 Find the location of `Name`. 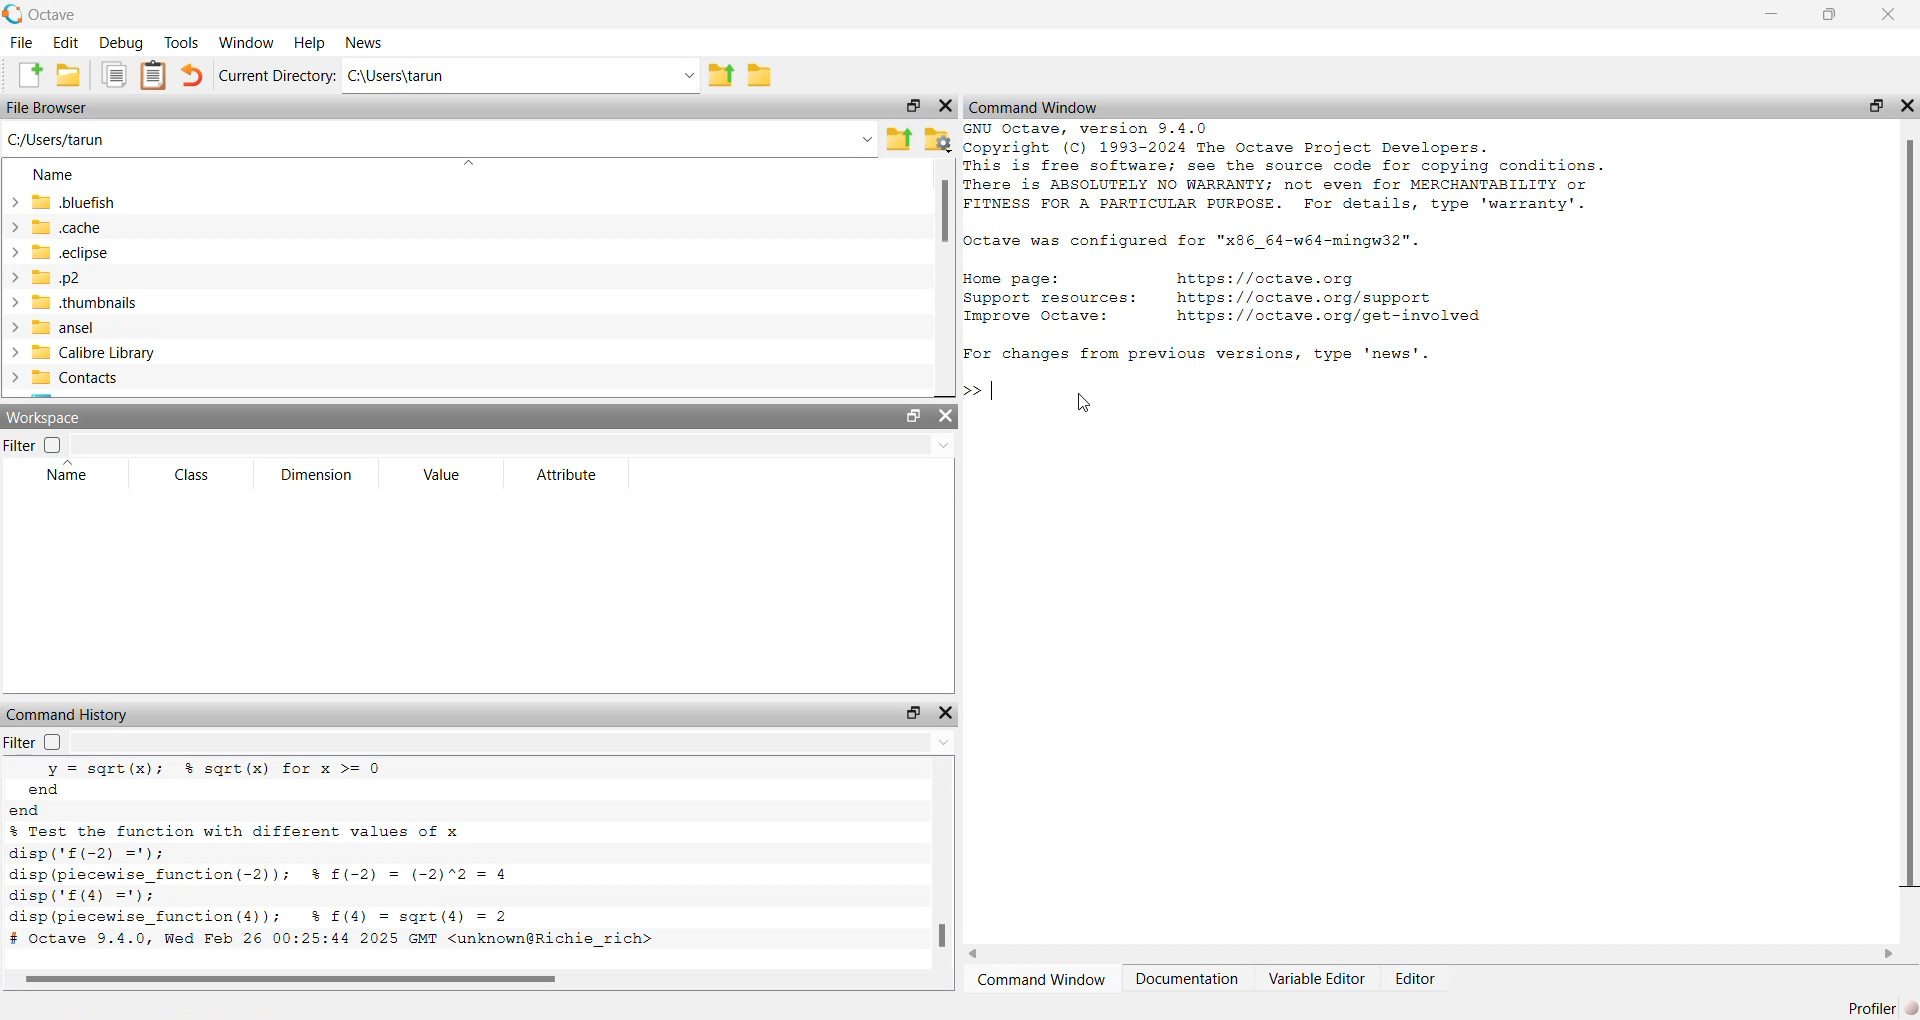

Name is located at coordinates (72, 474).